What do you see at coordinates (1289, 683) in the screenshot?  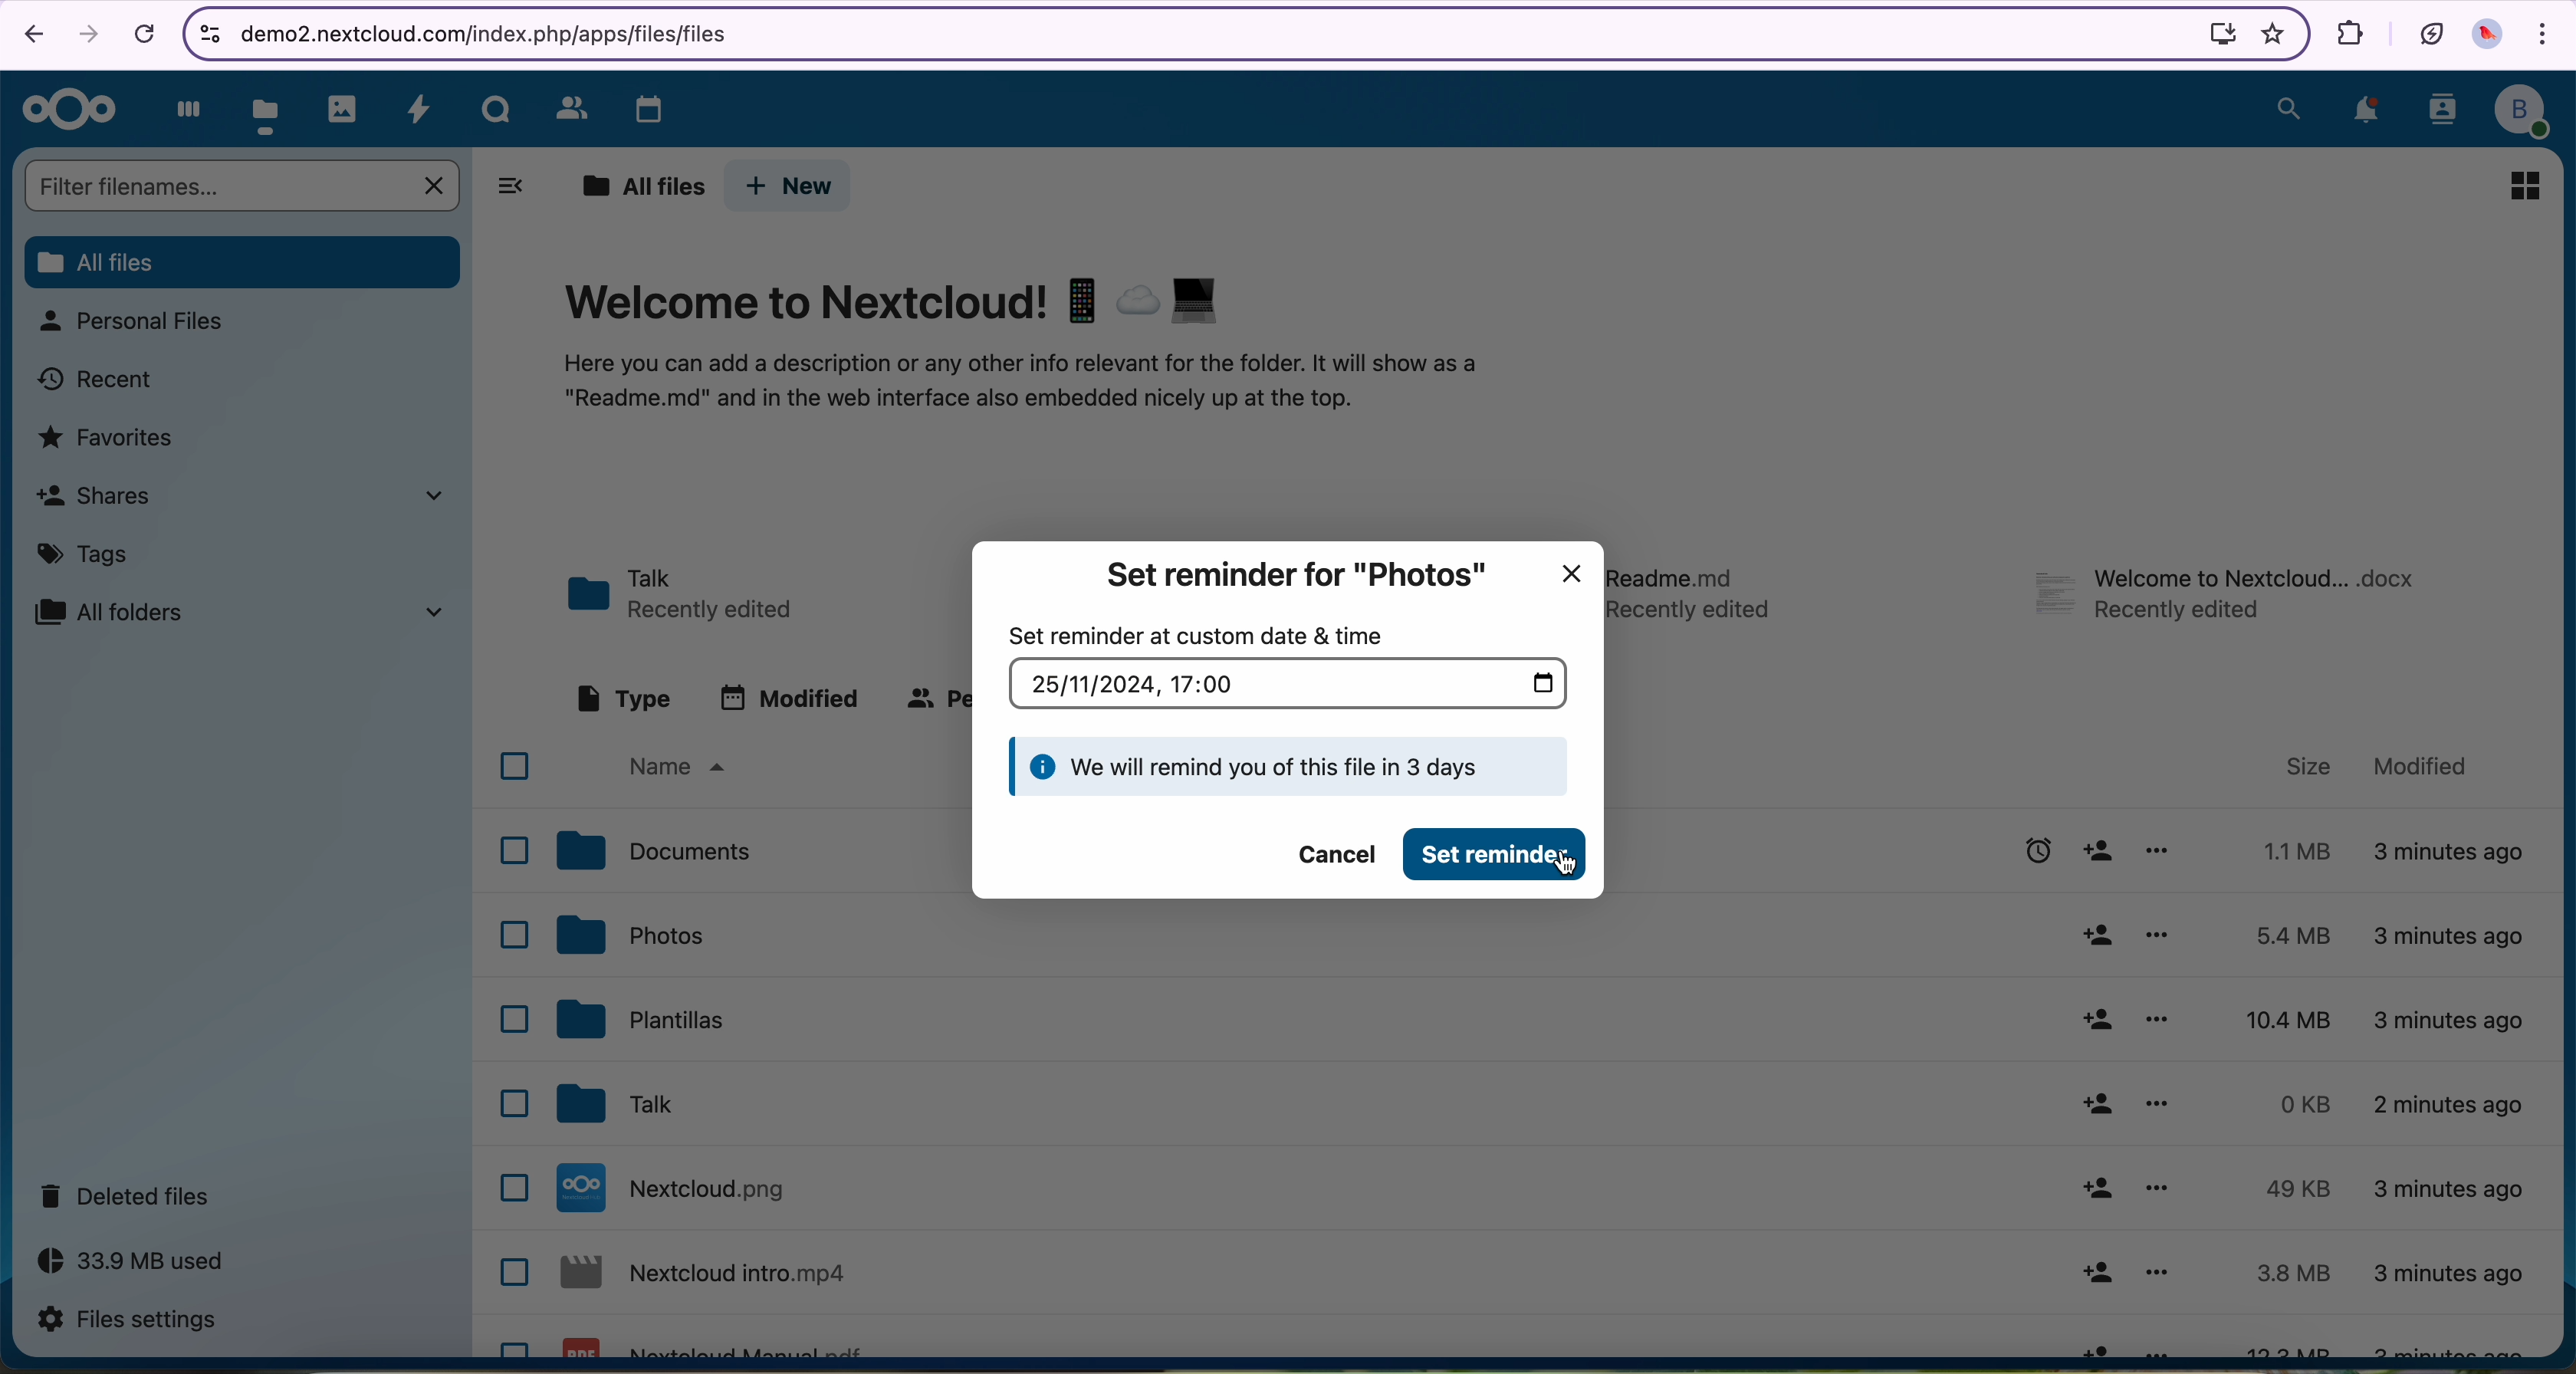 I see `date and hour new` at bounding box center [1289, 683].